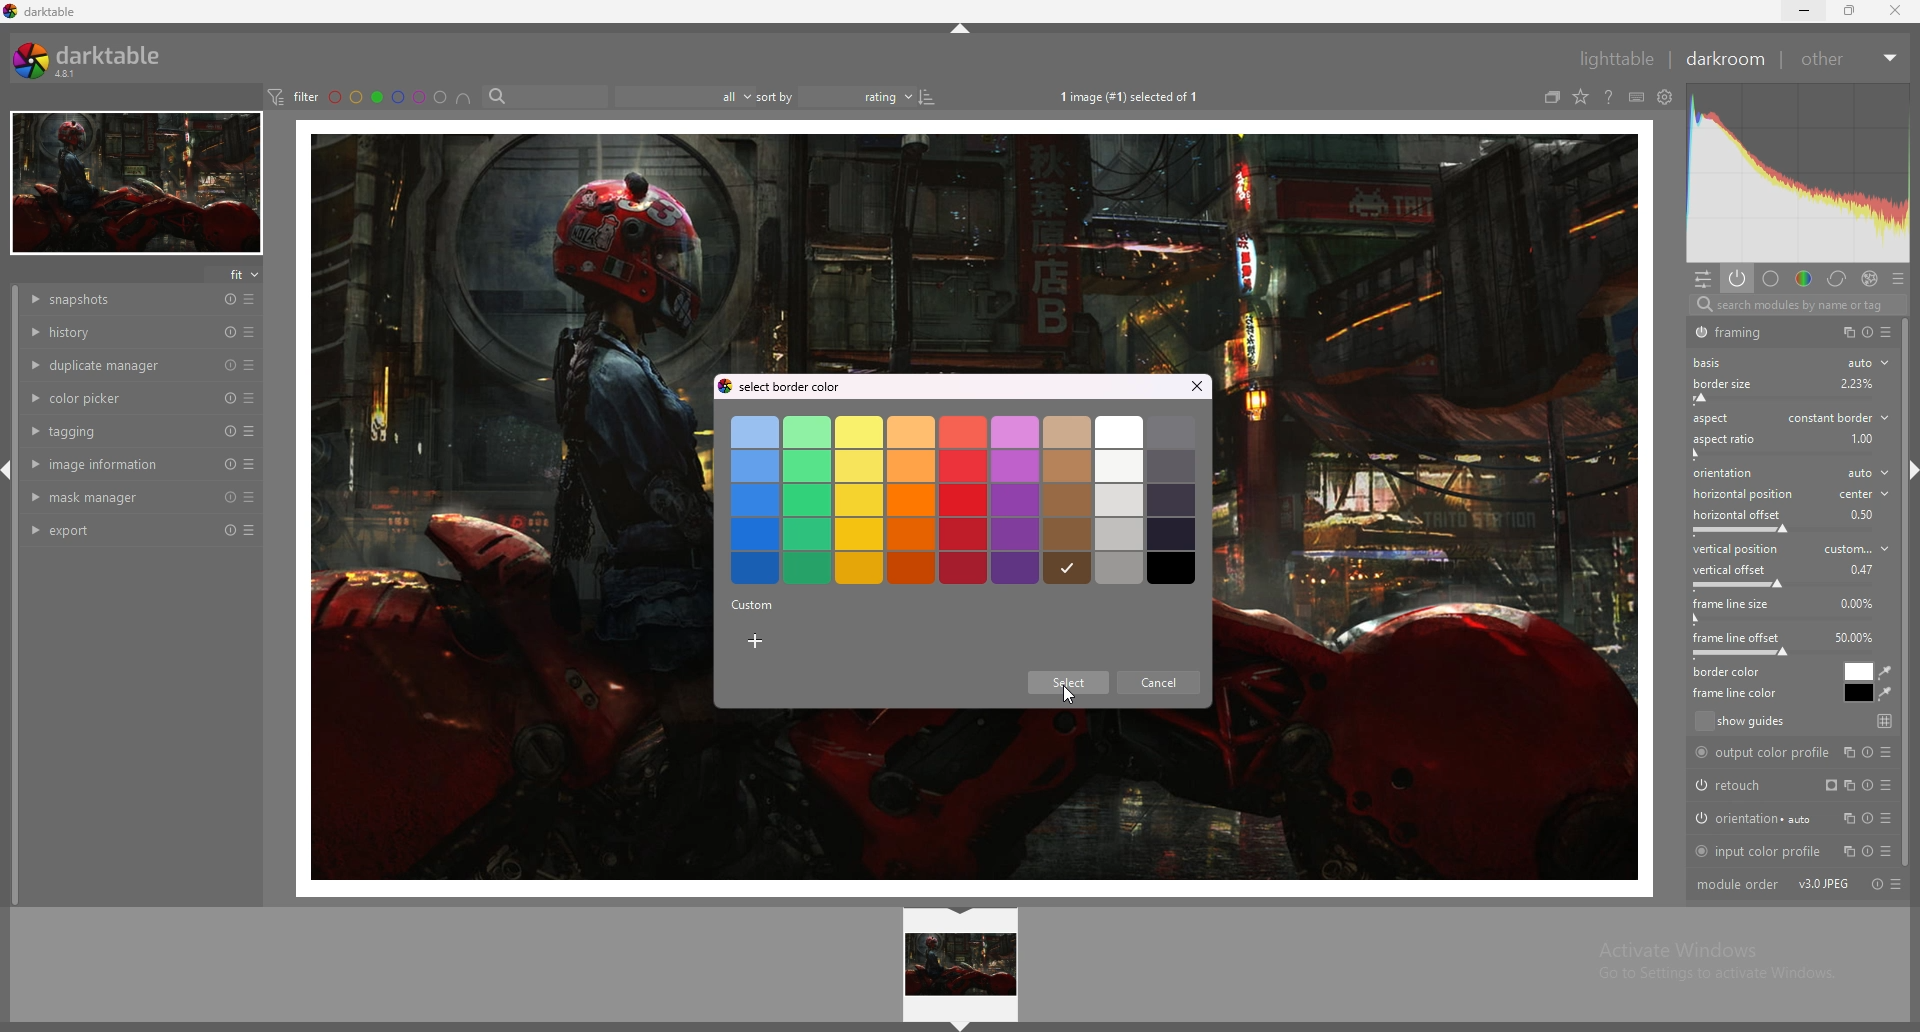 Image resolution: width=1920 pixels, height=1032 pixels. Describe the element at coordinates (1739, 515) in the screenshot. I see `horizontal offset` at that location.